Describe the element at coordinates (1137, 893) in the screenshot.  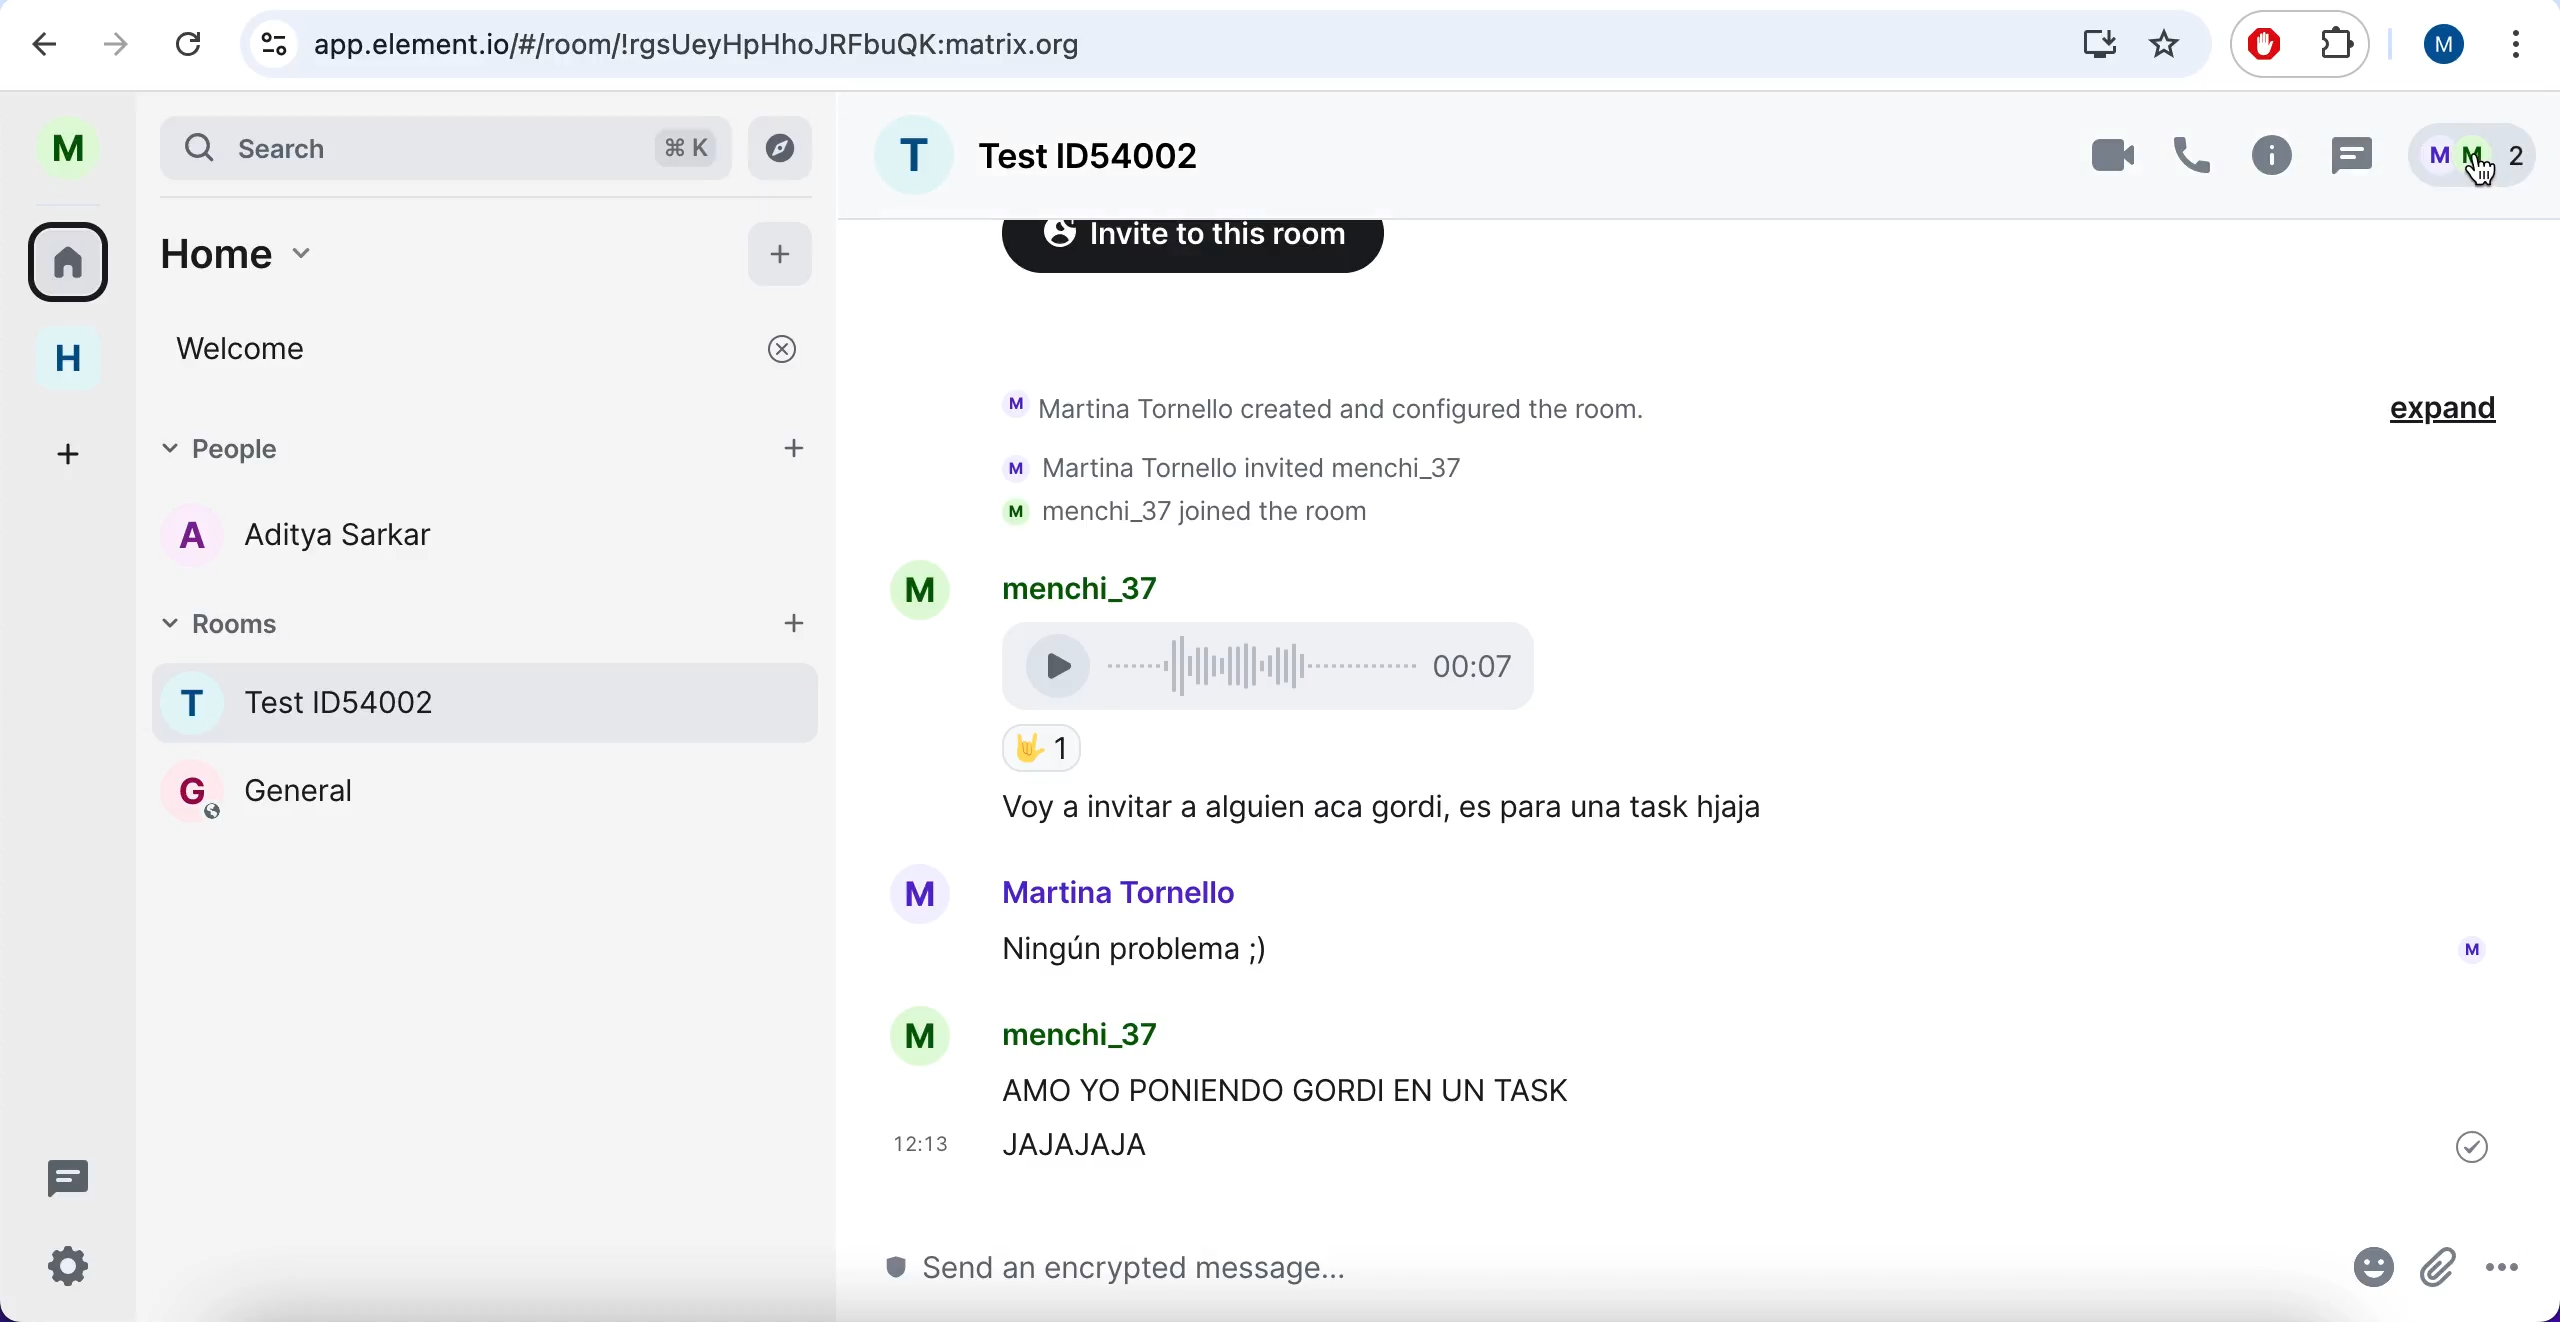
I see `Martina Tornello` at that location.